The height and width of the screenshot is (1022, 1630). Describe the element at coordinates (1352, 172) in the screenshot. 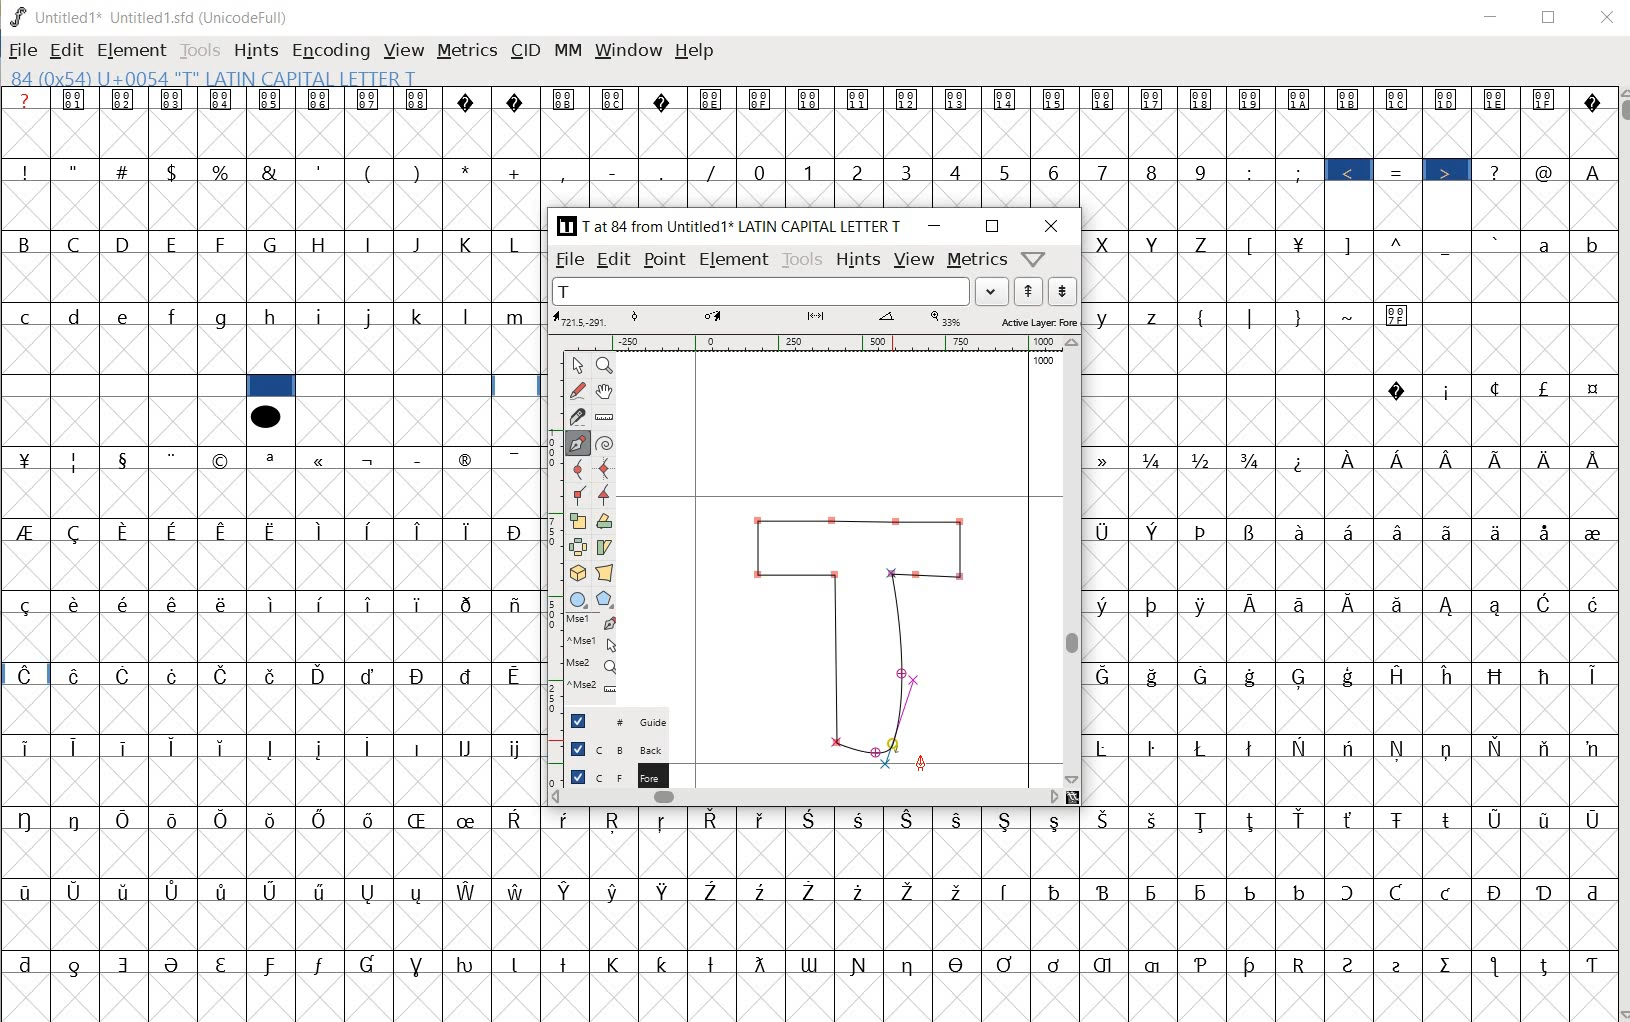

I see `<` at that location.